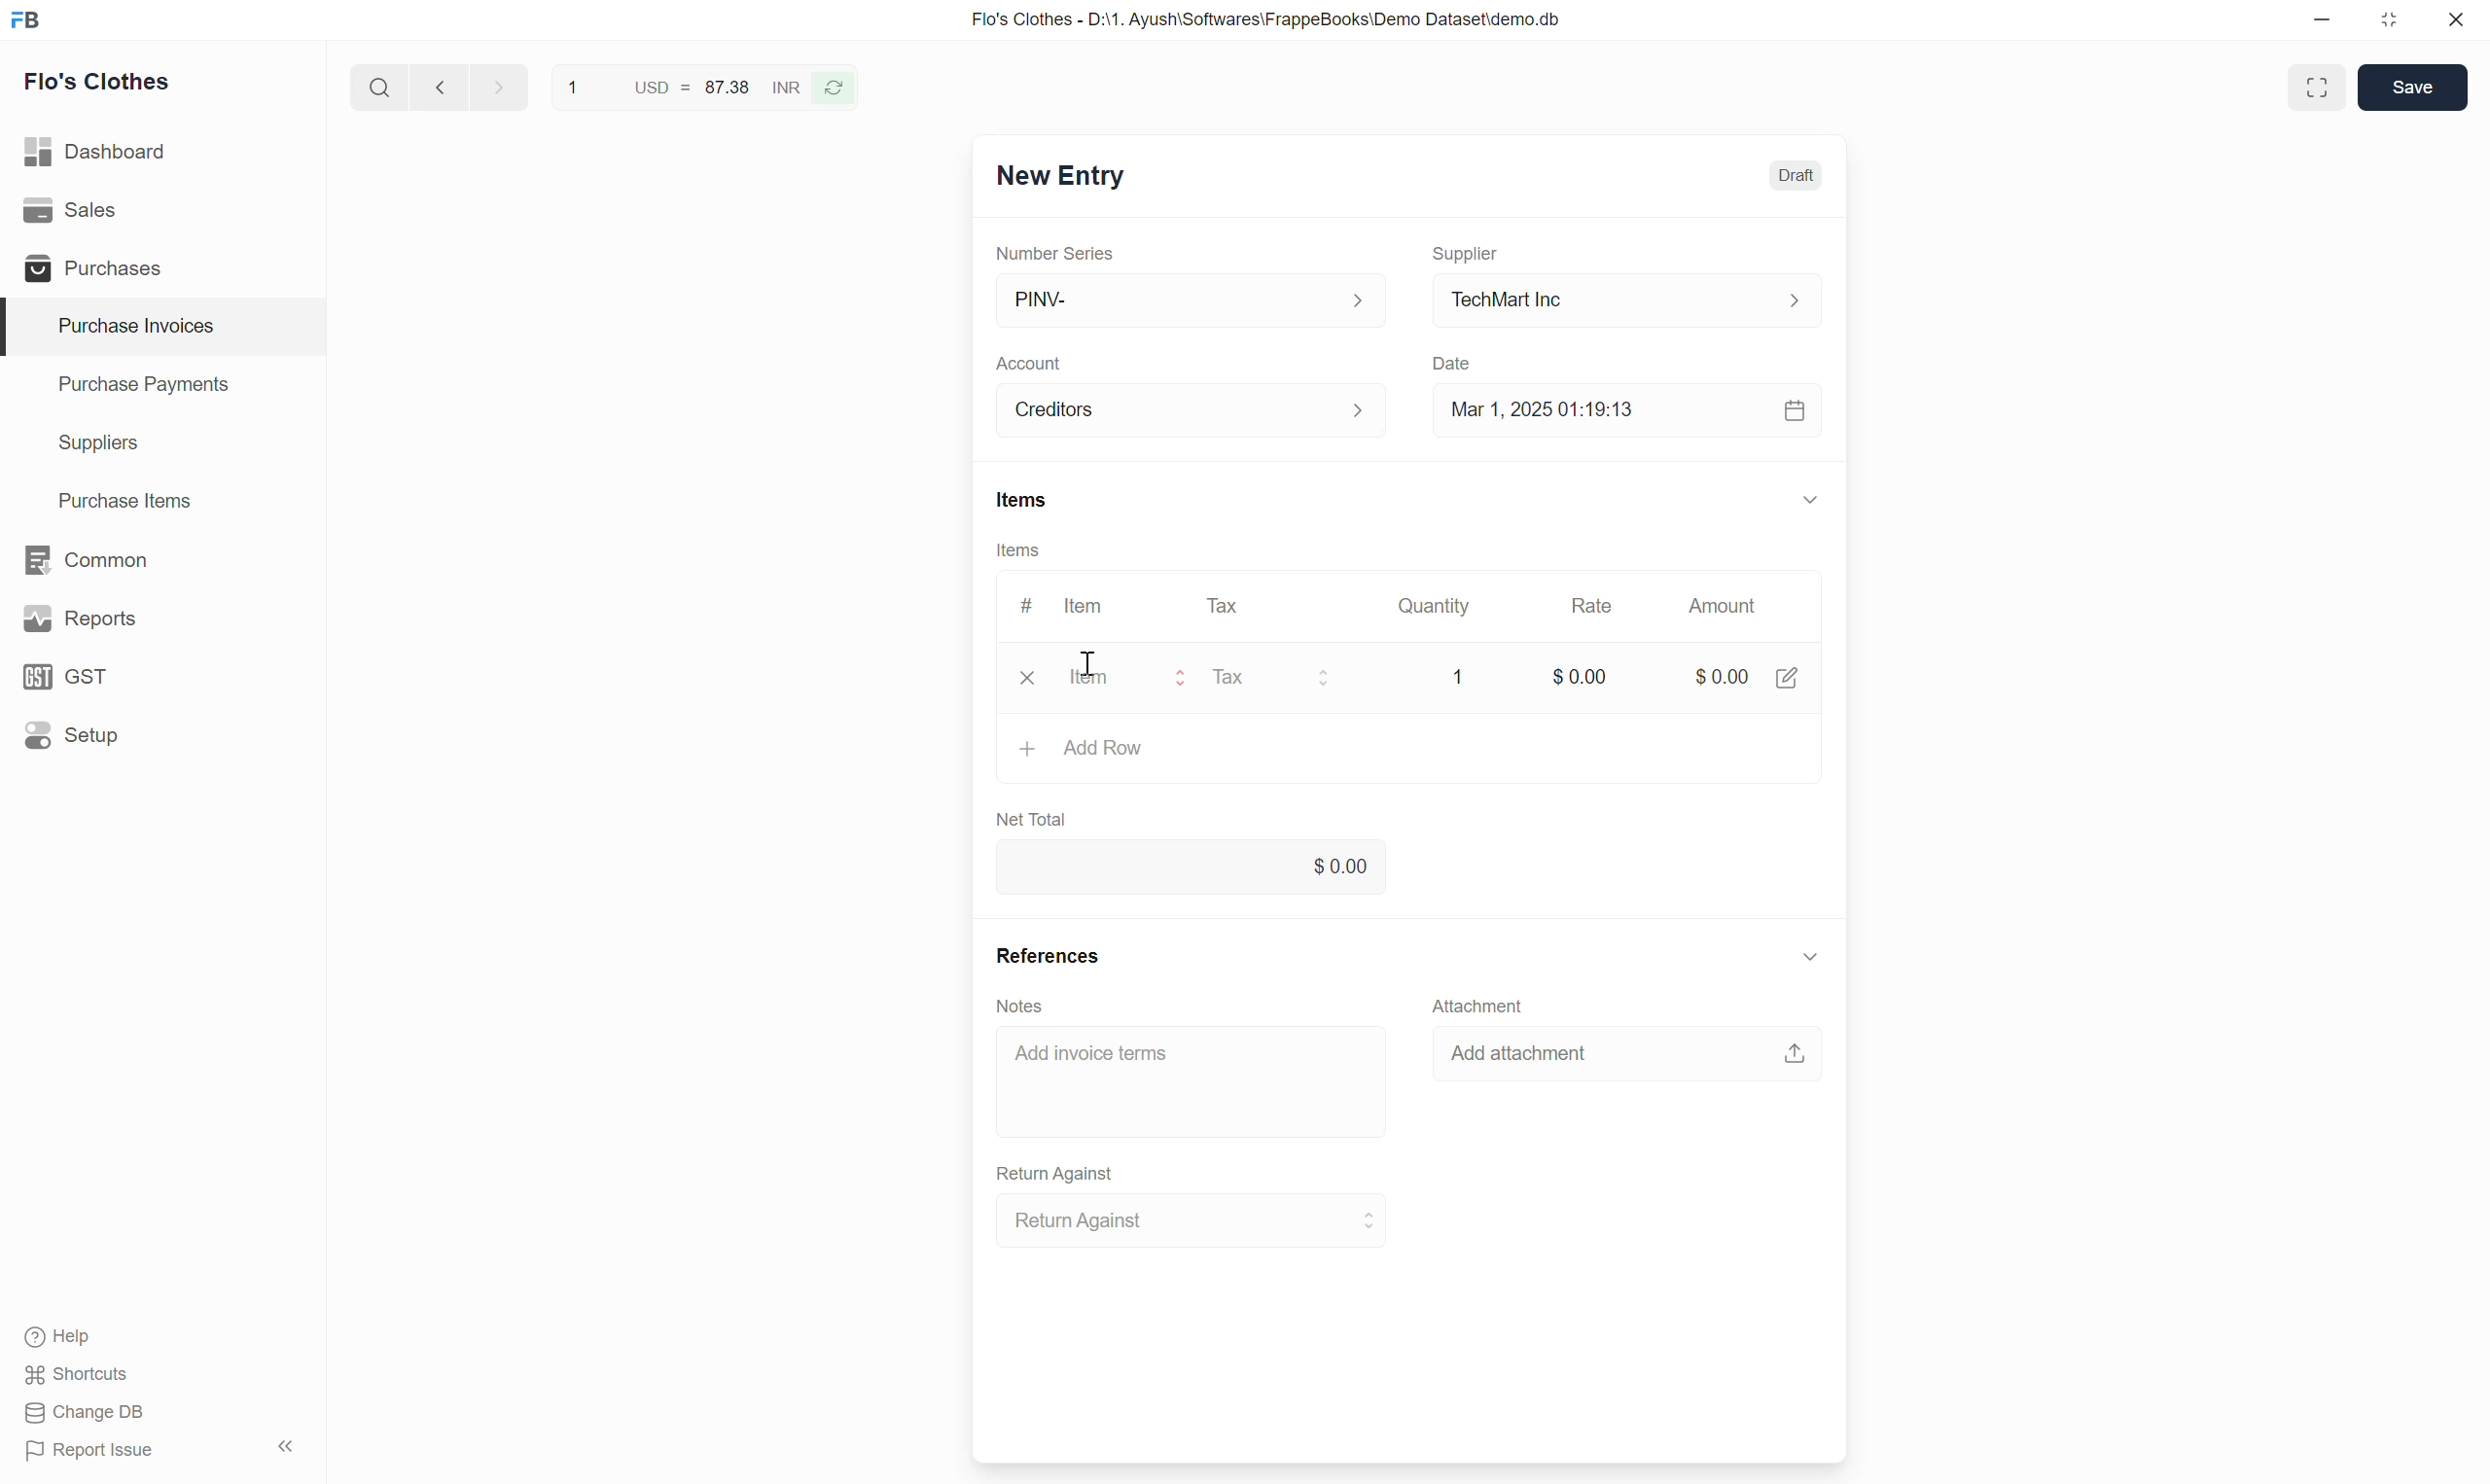  What do you see at coordinates (30, 19) in the screenshot?
I see `frappe books logo` at bounding box center [30, 19].